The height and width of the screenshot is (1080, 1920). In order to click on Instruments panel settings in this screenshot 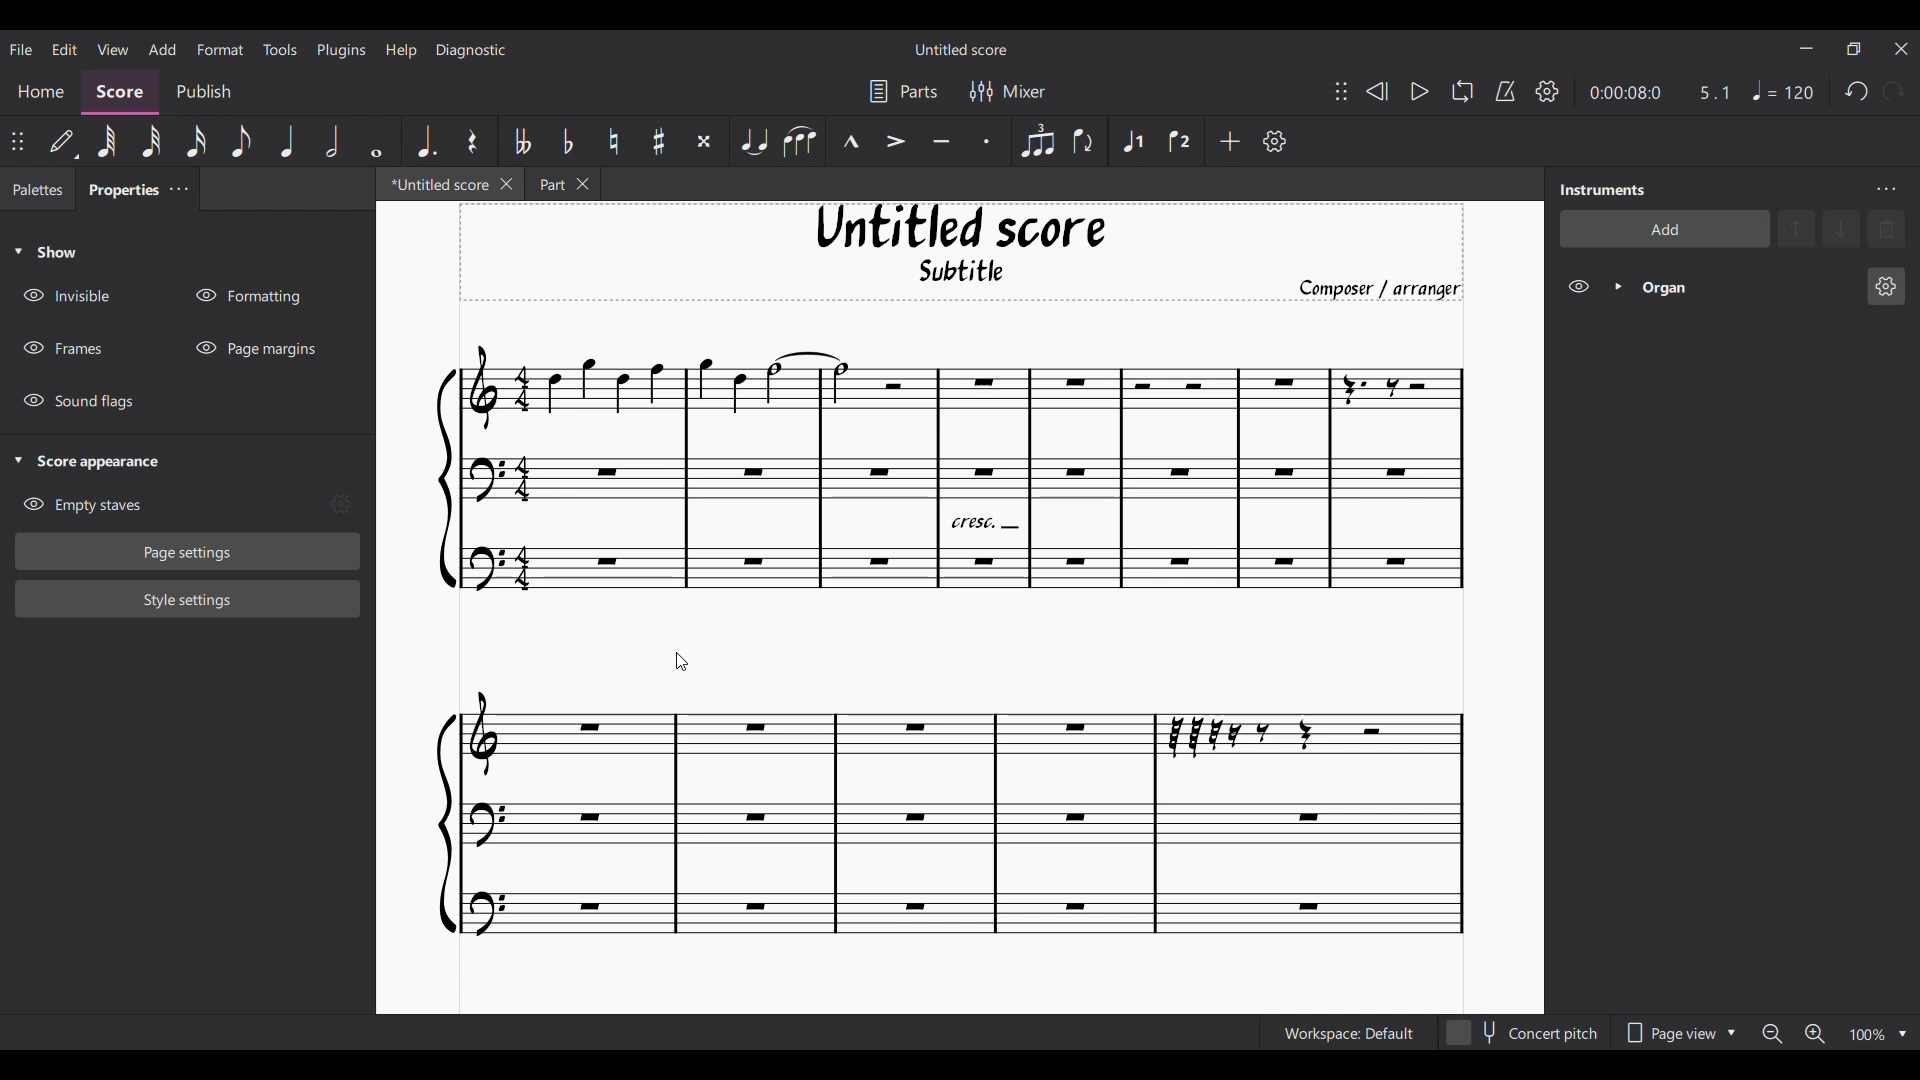, I will do `click(1886, 189)`.